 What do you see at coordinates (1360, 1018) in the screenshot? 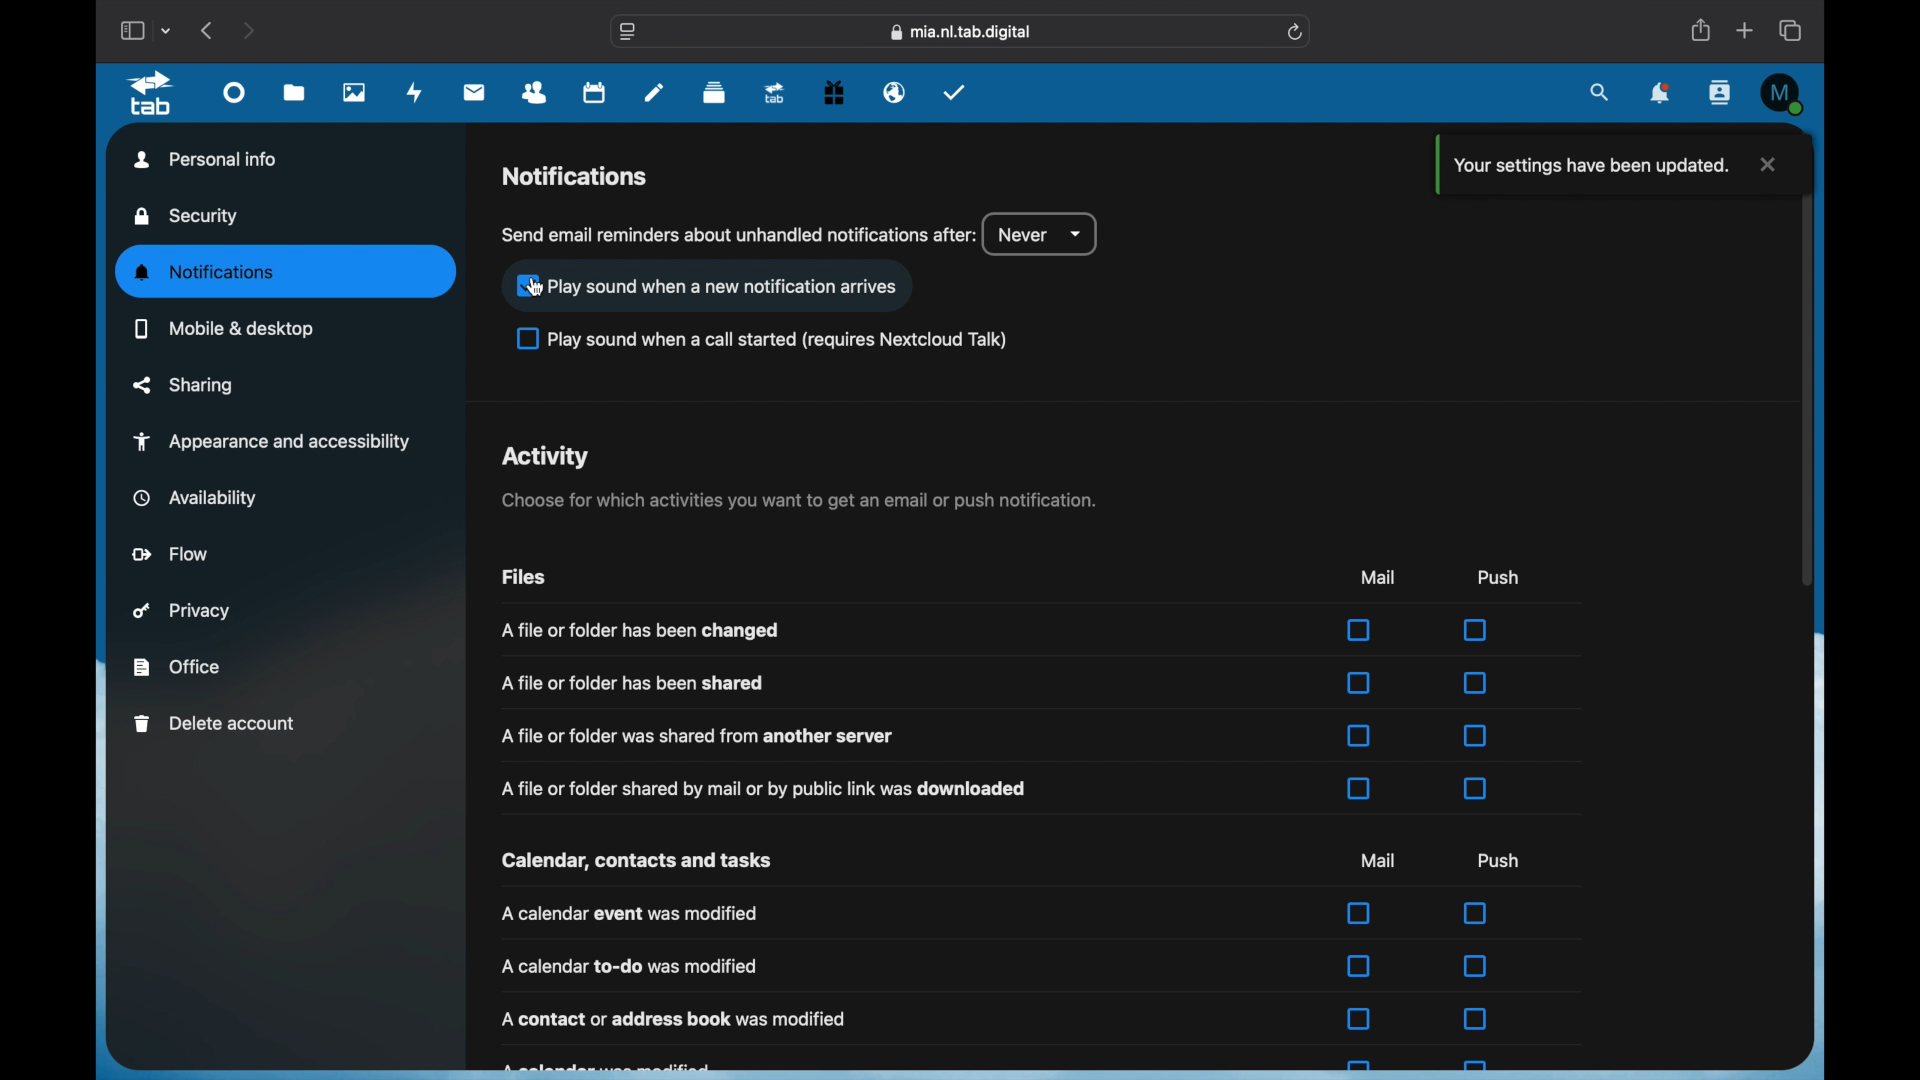
I see `checkbox` at bounding box center [1360, 1018].